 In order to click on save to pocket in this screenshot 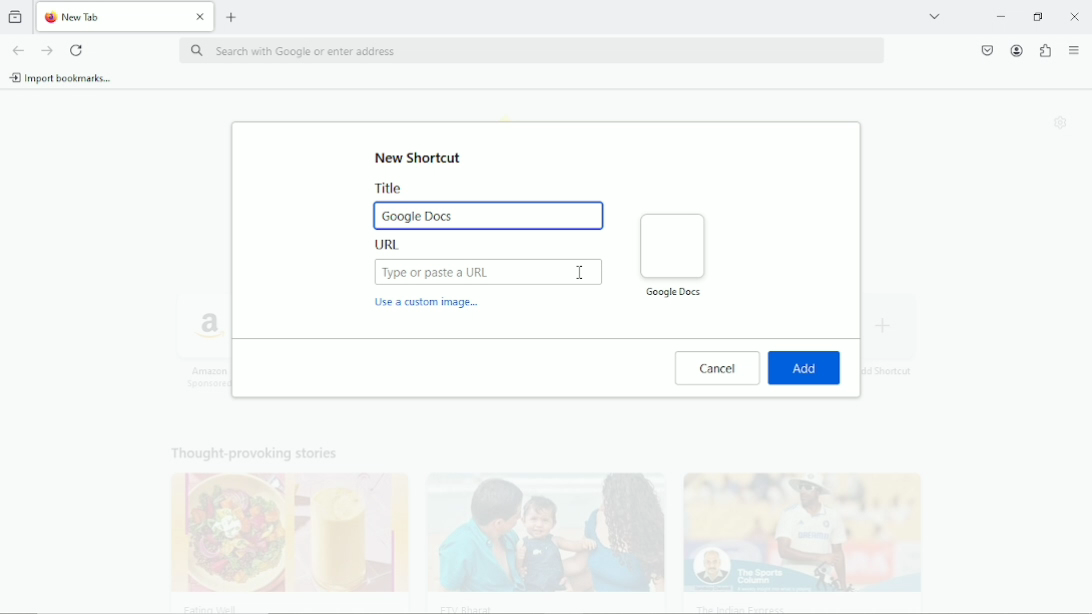, I will do `click(986, 49)`.